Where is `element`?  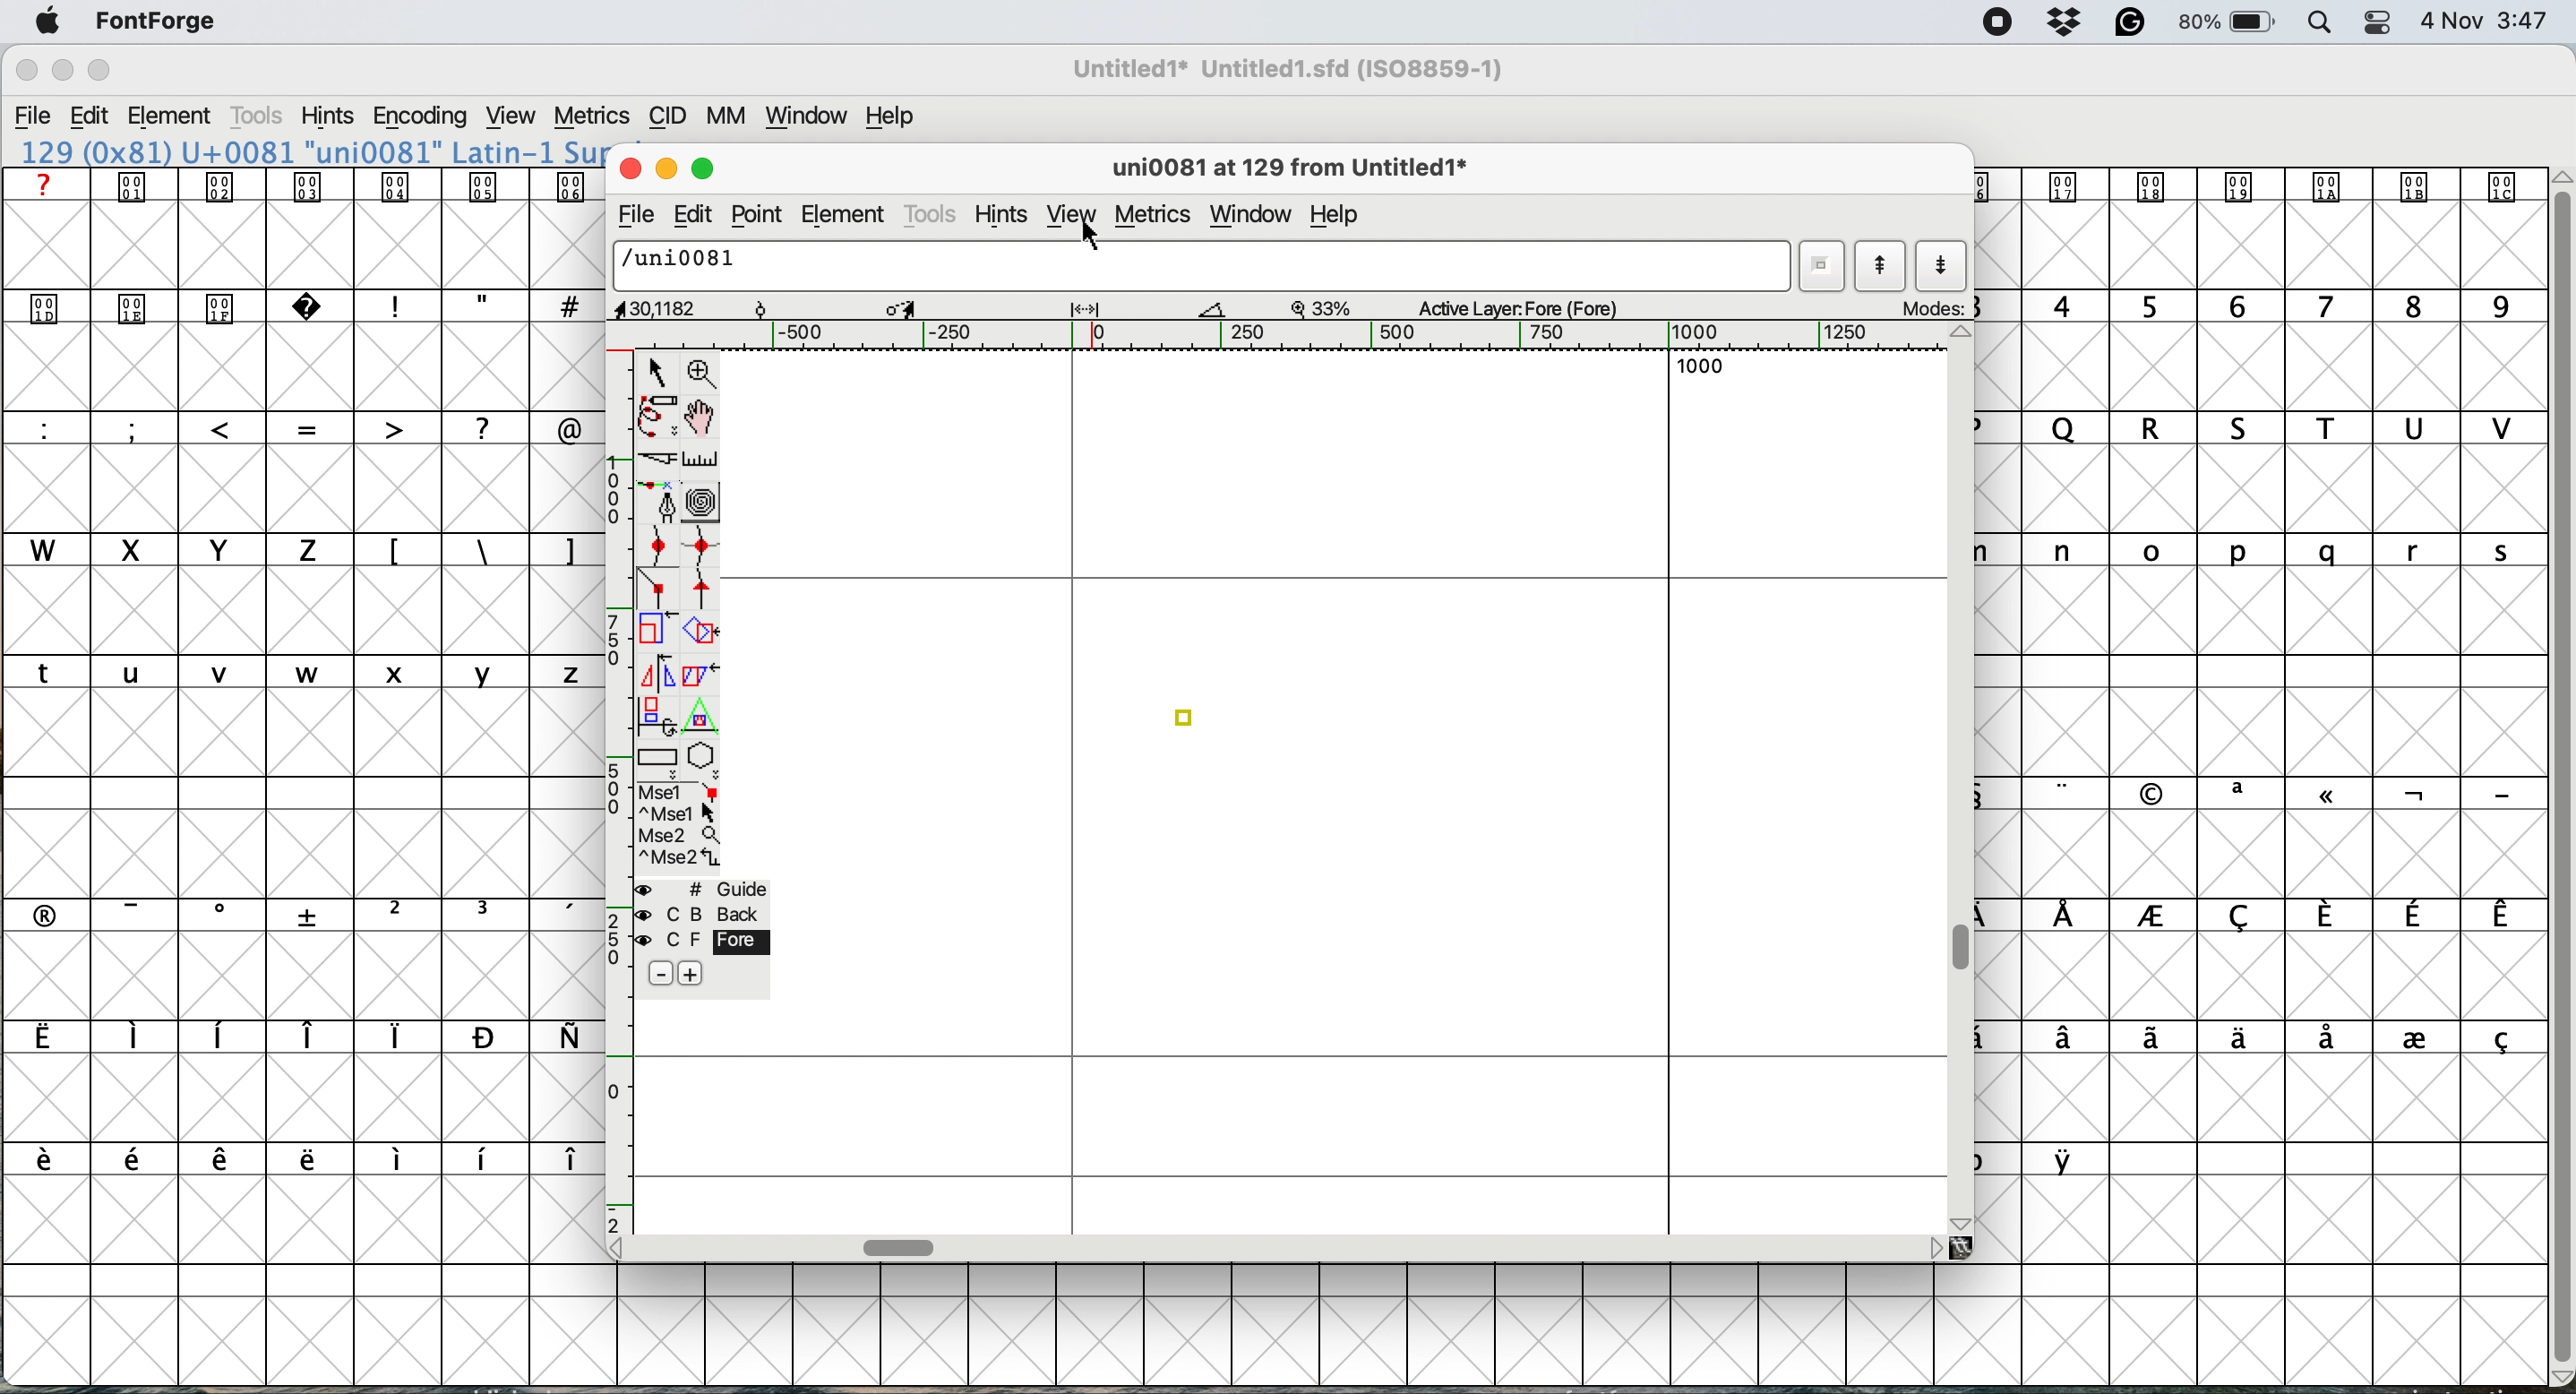
element is located at coordinates (847, 213).